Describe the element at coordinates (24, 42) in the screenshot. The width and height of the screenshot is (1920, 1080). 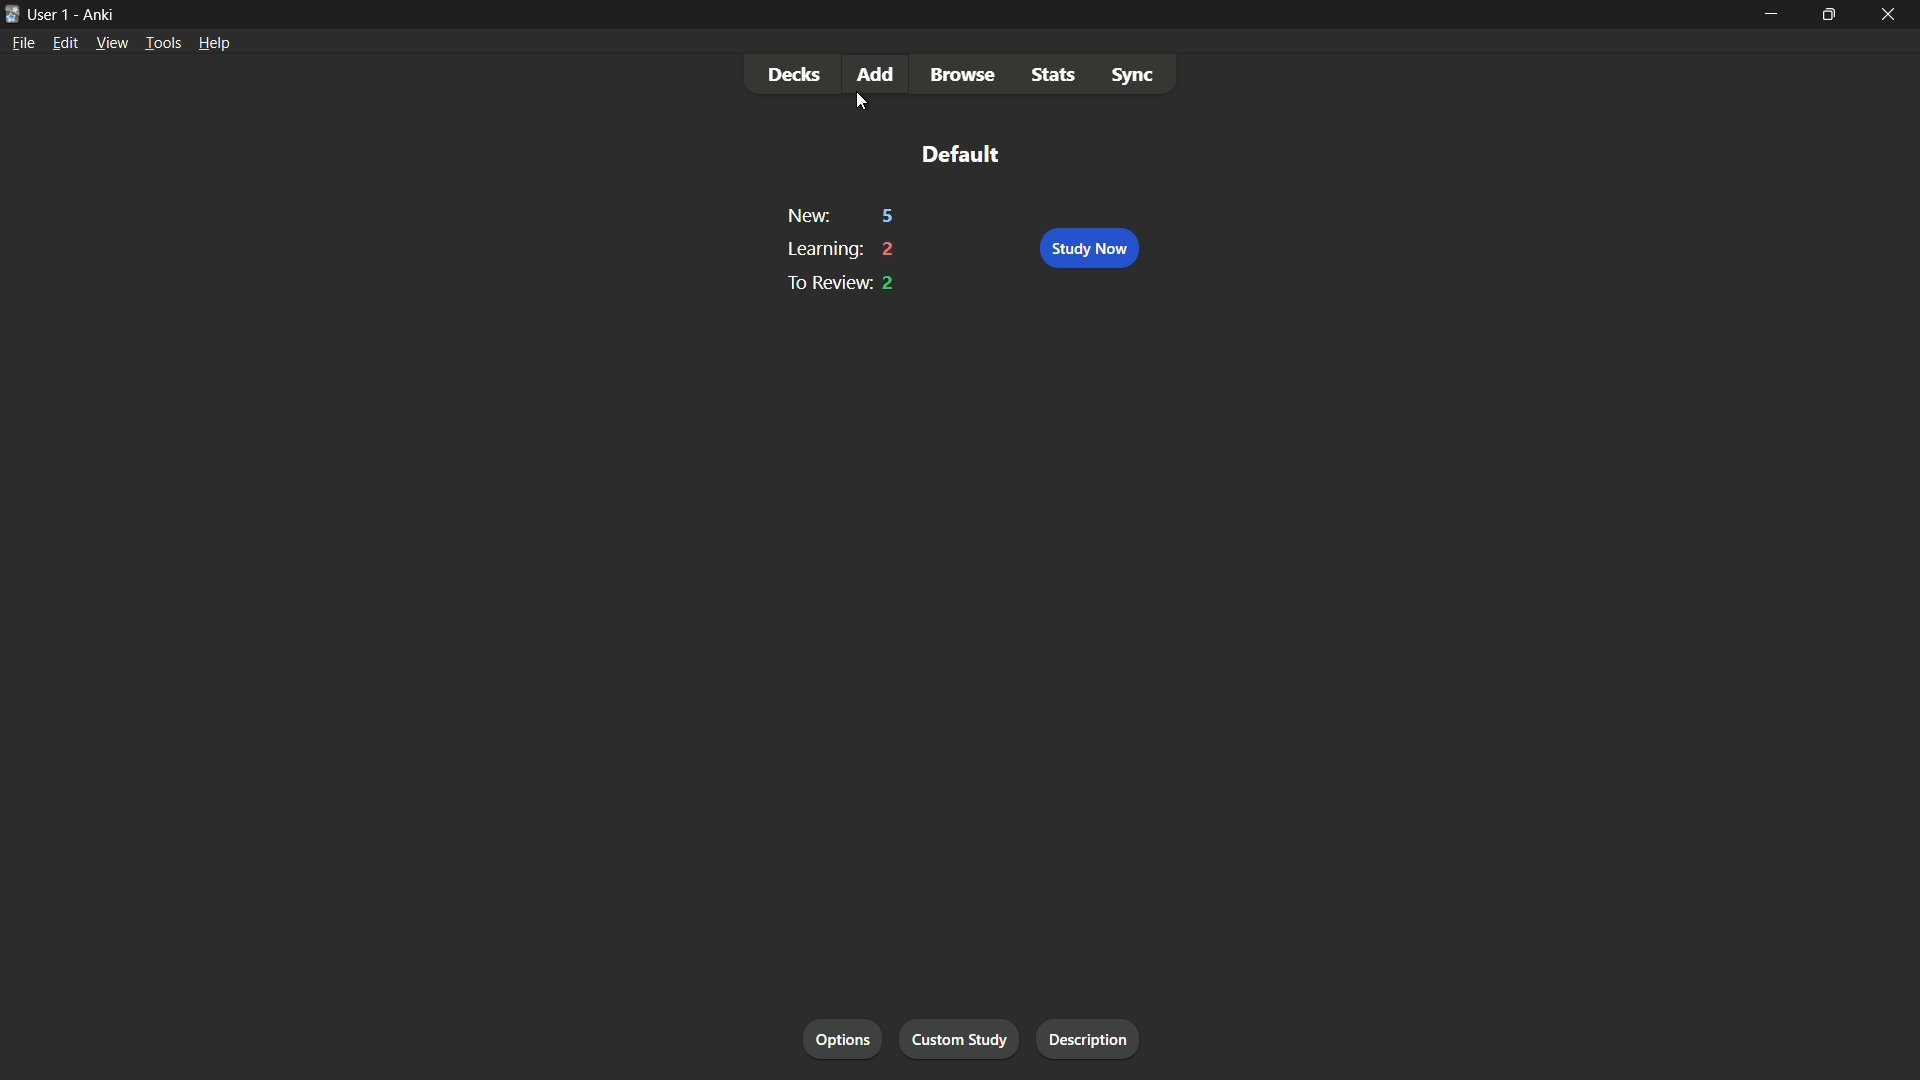
I see `file menu` at that location.